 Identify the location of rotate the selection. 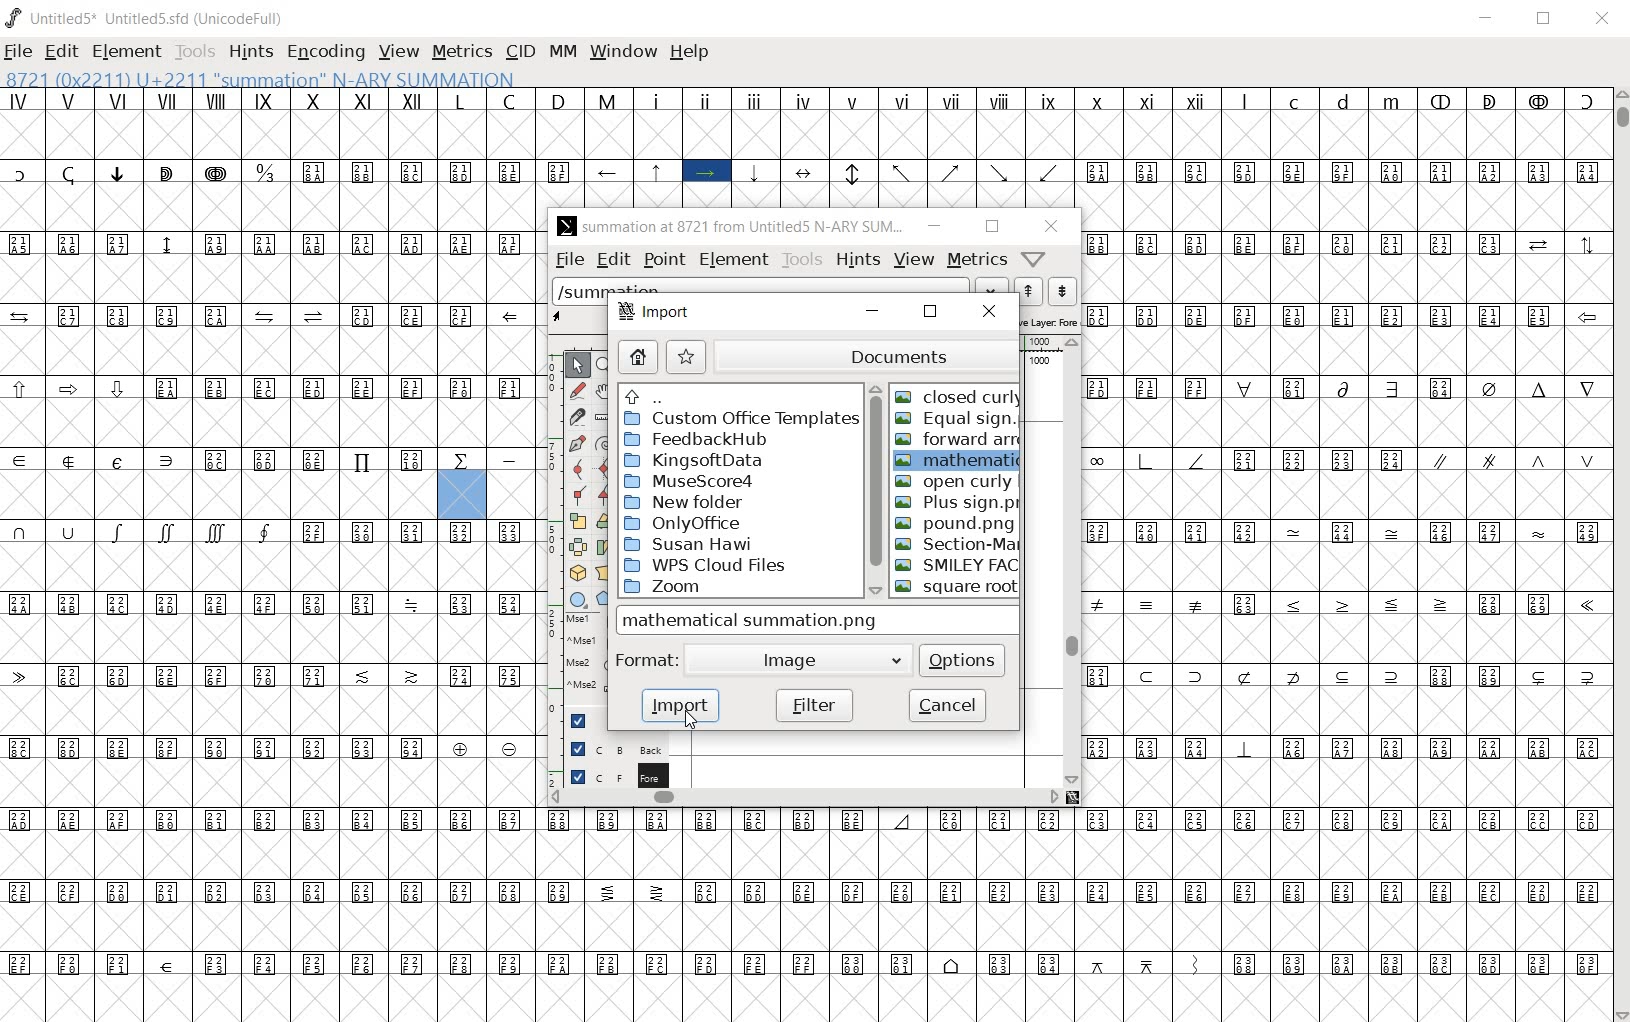
(604, 521).